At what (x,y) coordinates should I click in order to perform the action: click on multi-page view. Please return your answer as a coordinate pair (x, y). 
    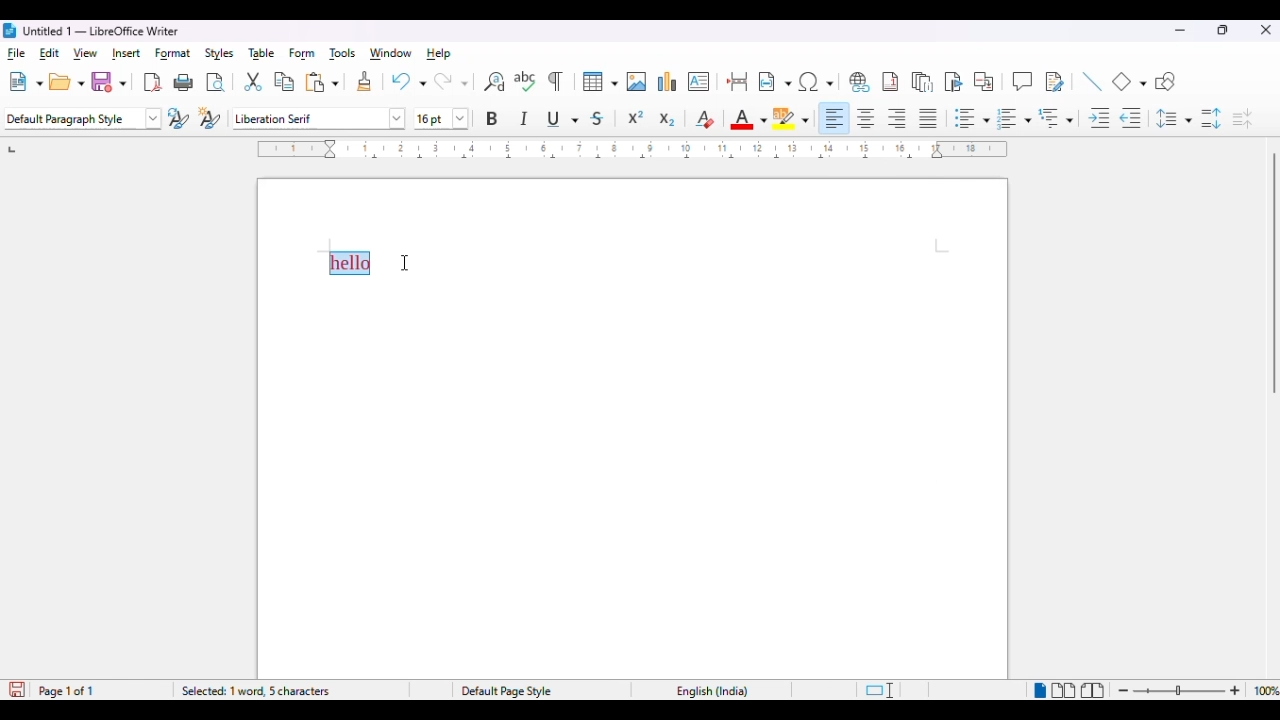
    Looking at the image, I should click on (1064, 690).